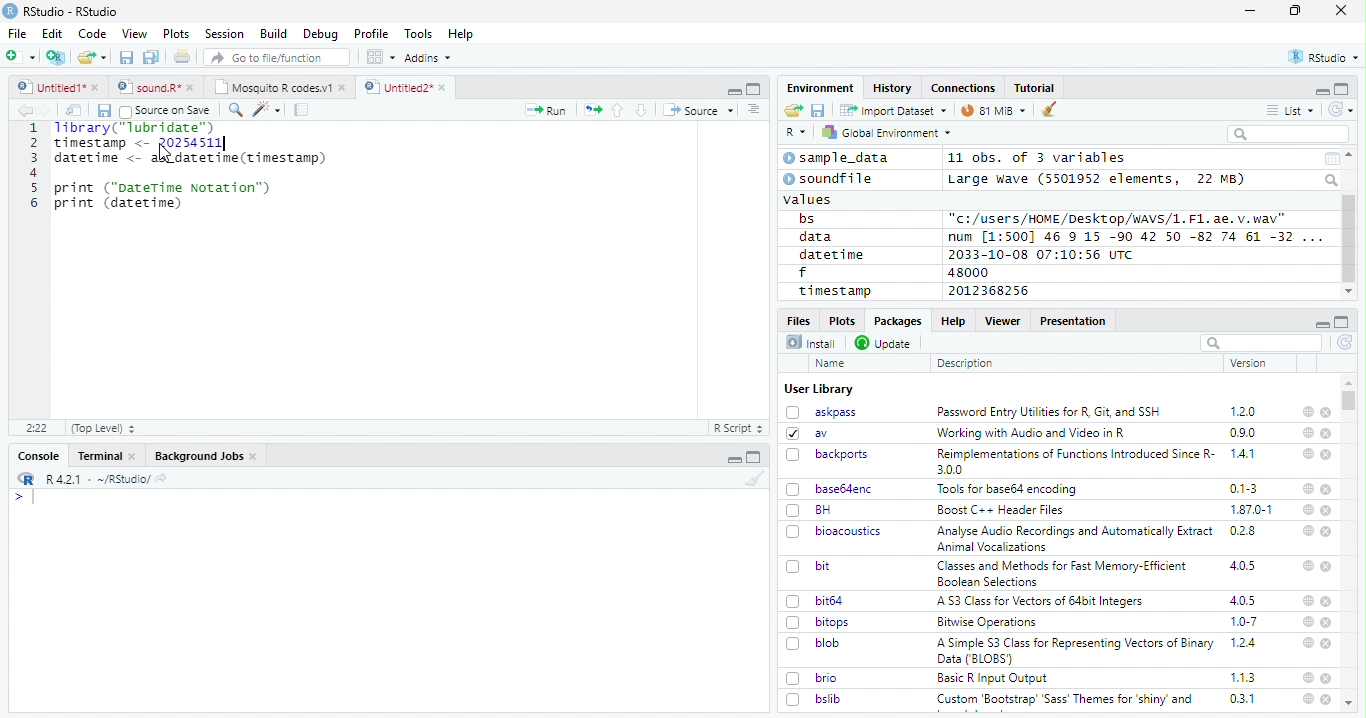  What do you see at coordinates (1306, 530) in the screenshot?
I see `help` at bounding box center [1306, 530].